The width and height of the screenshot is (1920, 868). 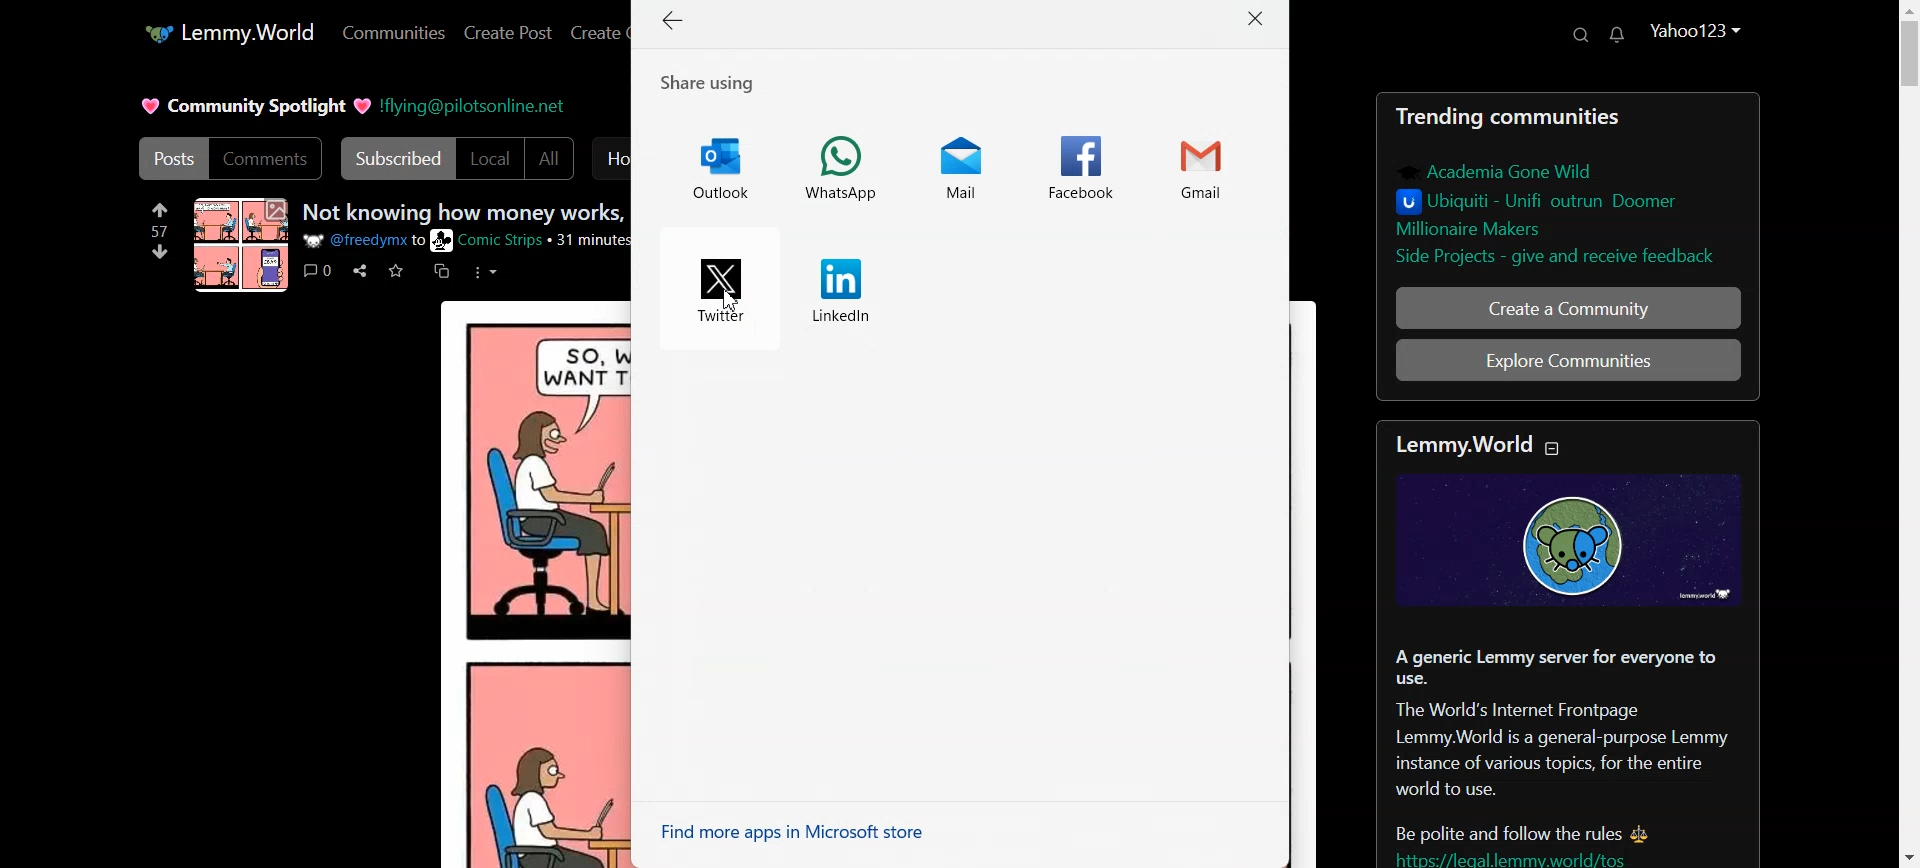 What do you see at coordinates (228, 34) in the screenshot?
I see `Home Page` at bounding box center [228, 34].